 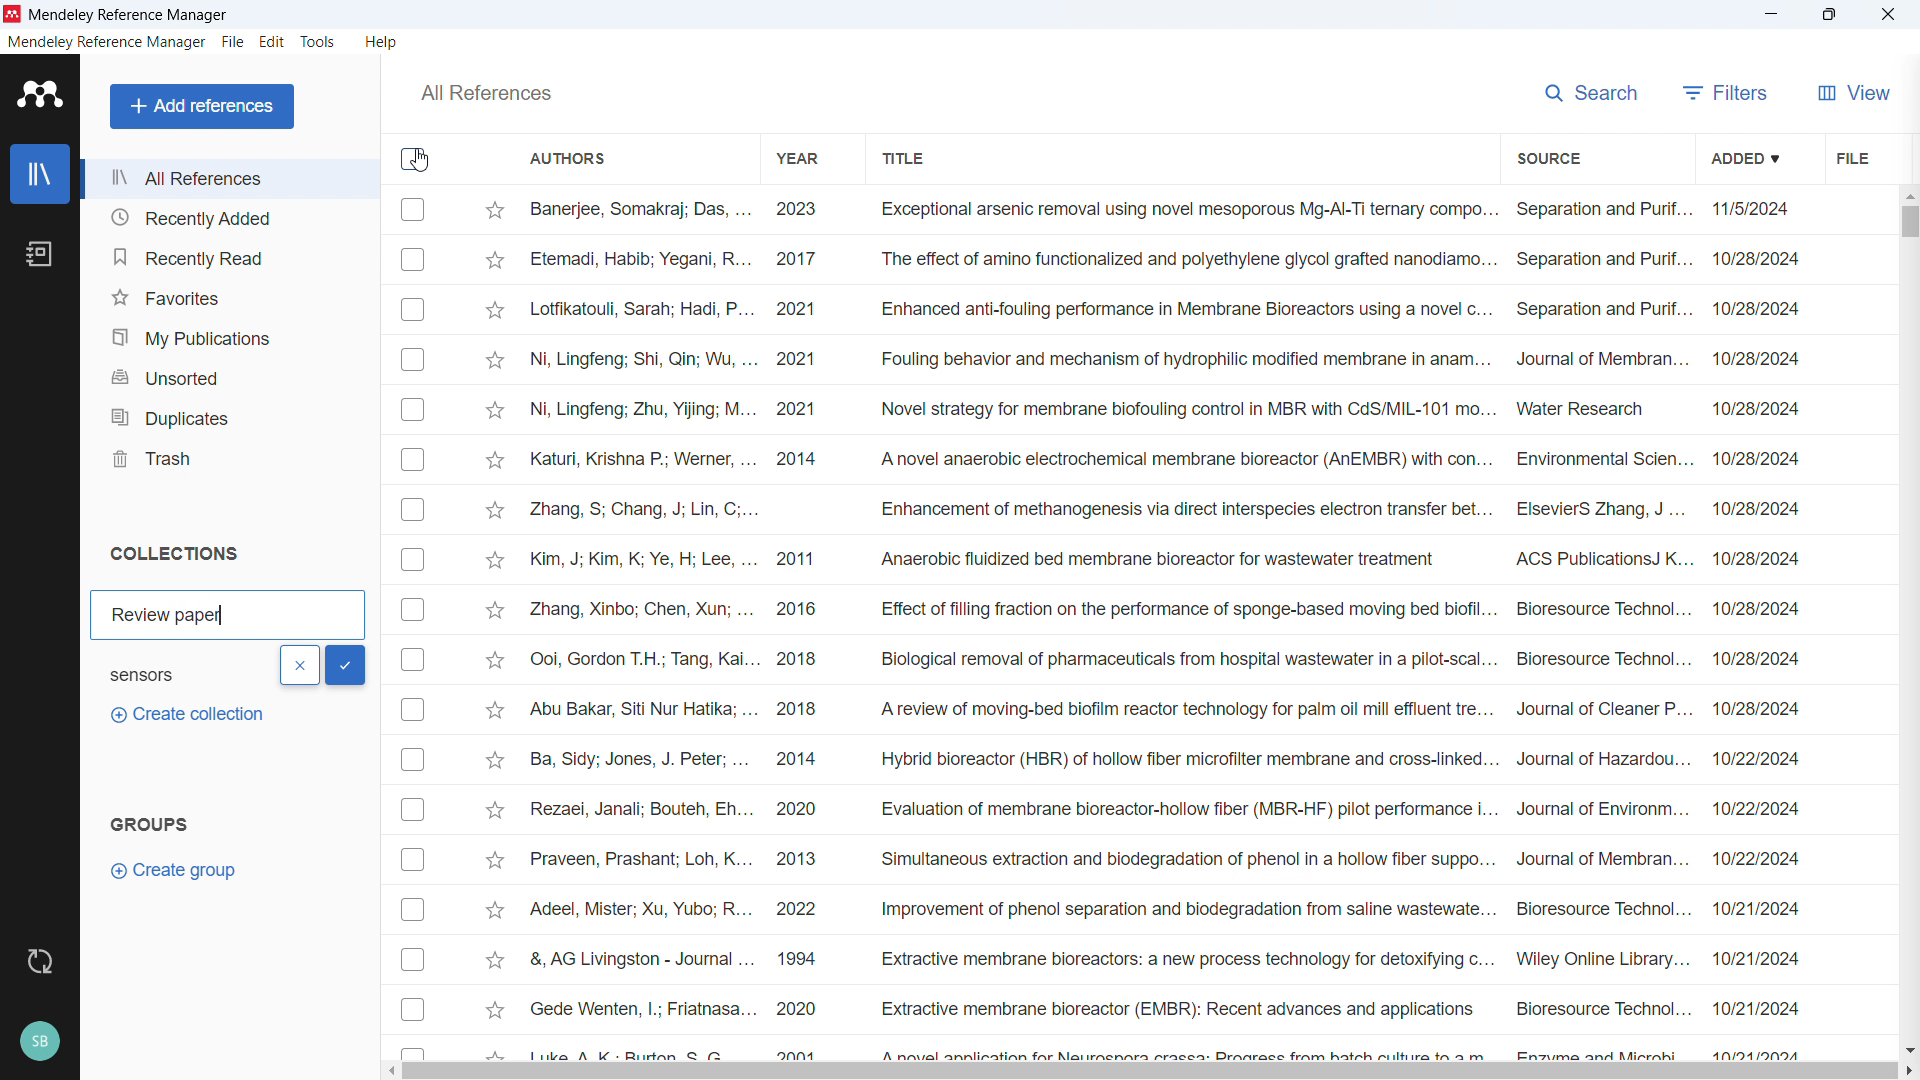 What do you see at coordinates (569, 159) in the screenshot?
I see `Authors` at bounding box center [569, 159].